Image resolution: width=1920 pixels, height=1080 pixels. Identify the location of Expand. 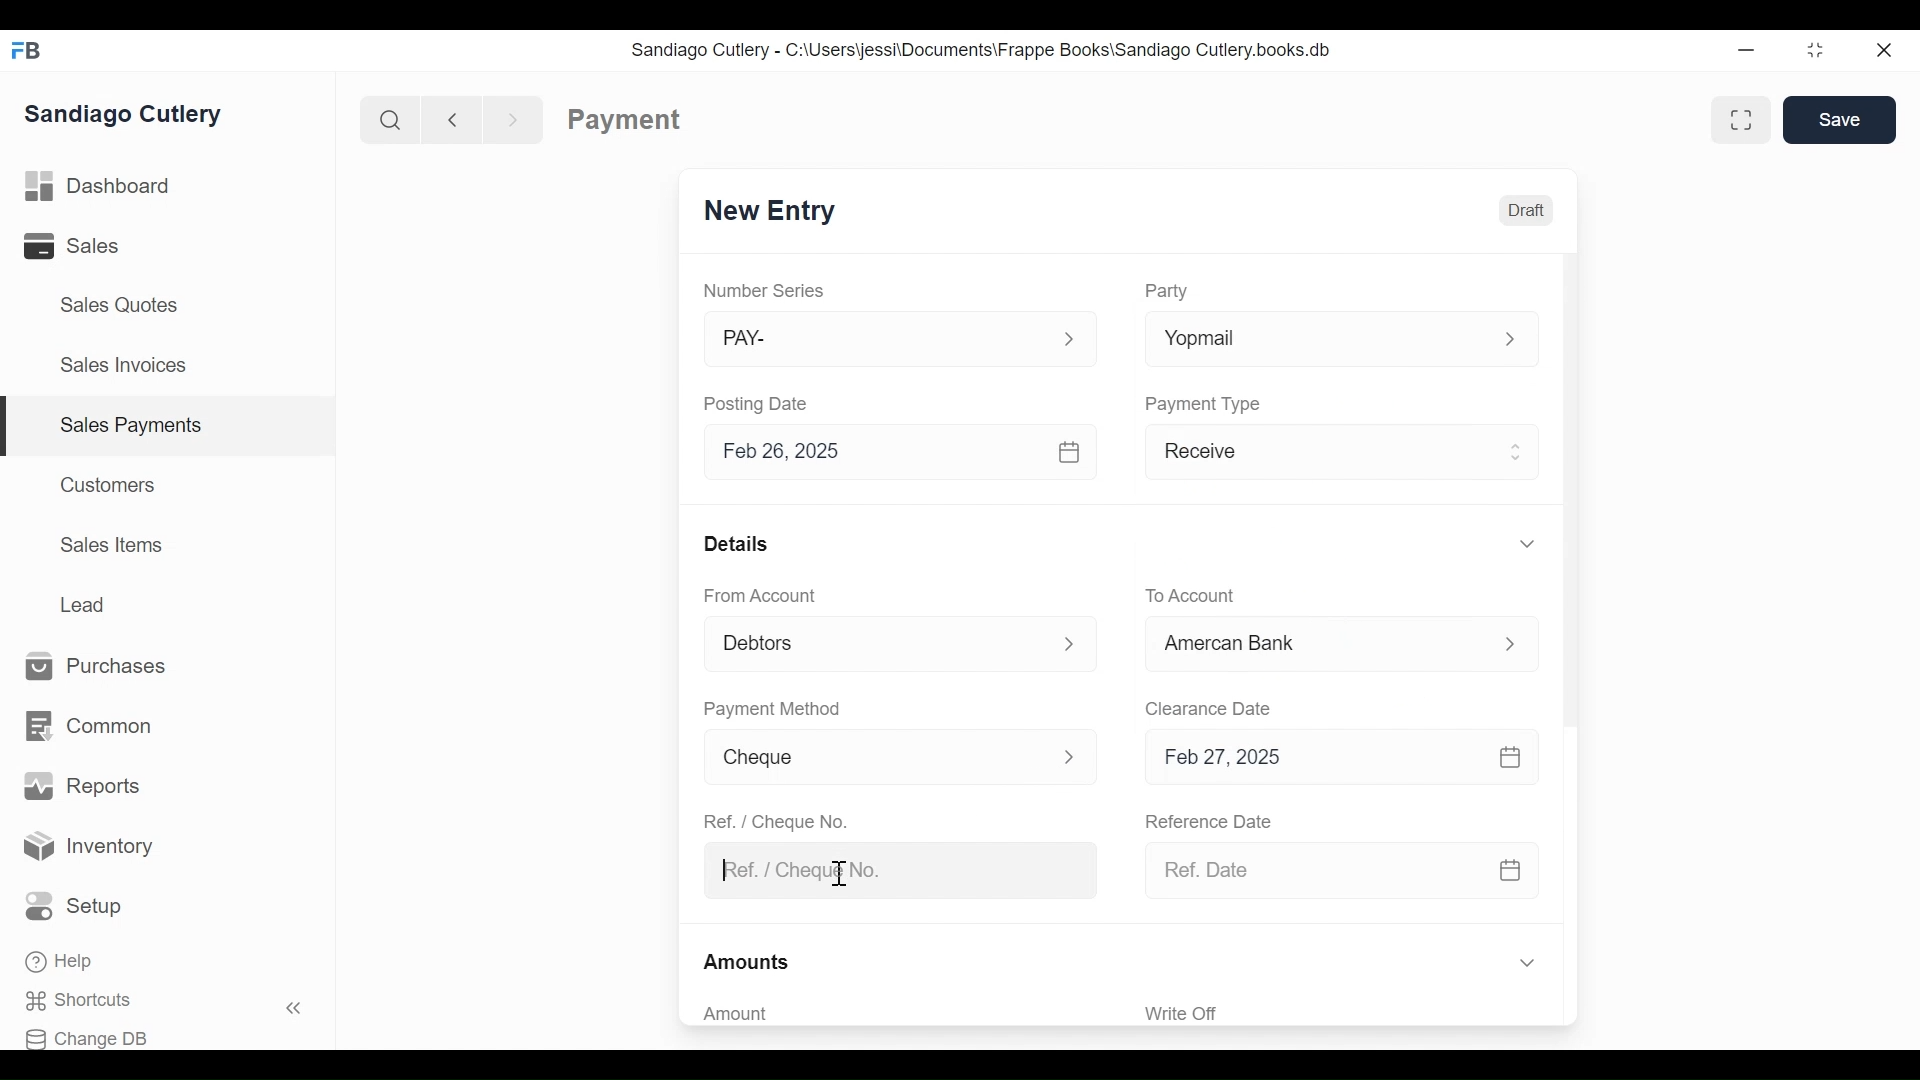
(1526, 964).